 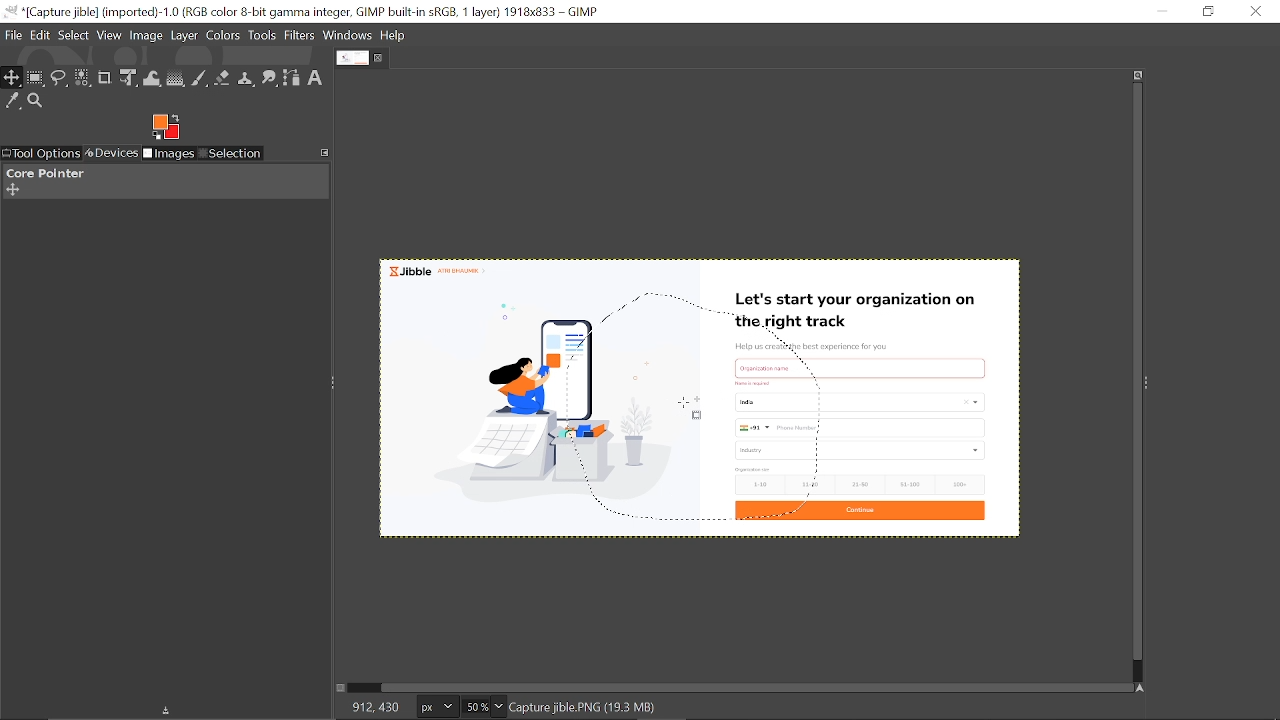 What do you see at coordinates (353, 57) in the screenshot?
I see `Current tab` at bounding box center [353, 57].